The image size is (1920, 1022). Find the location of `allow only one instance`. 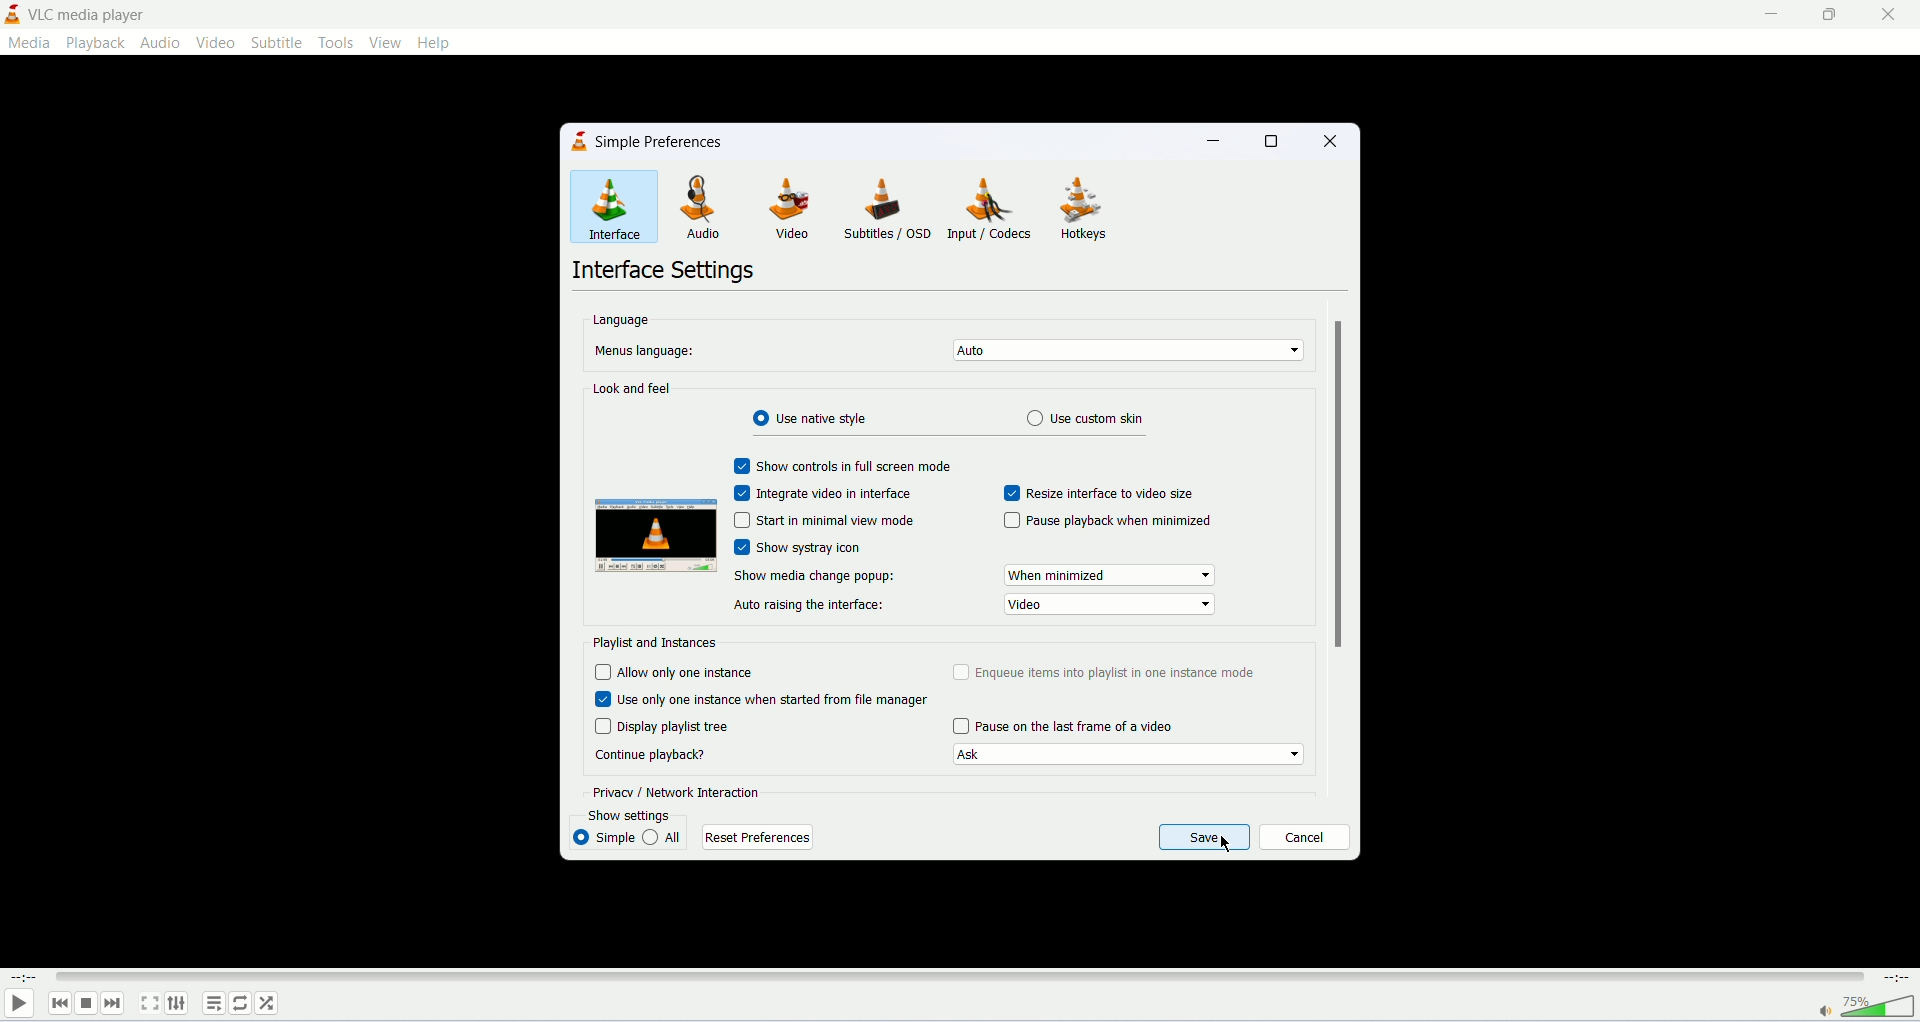

allow only one instance is located at coordinates (675, 673).